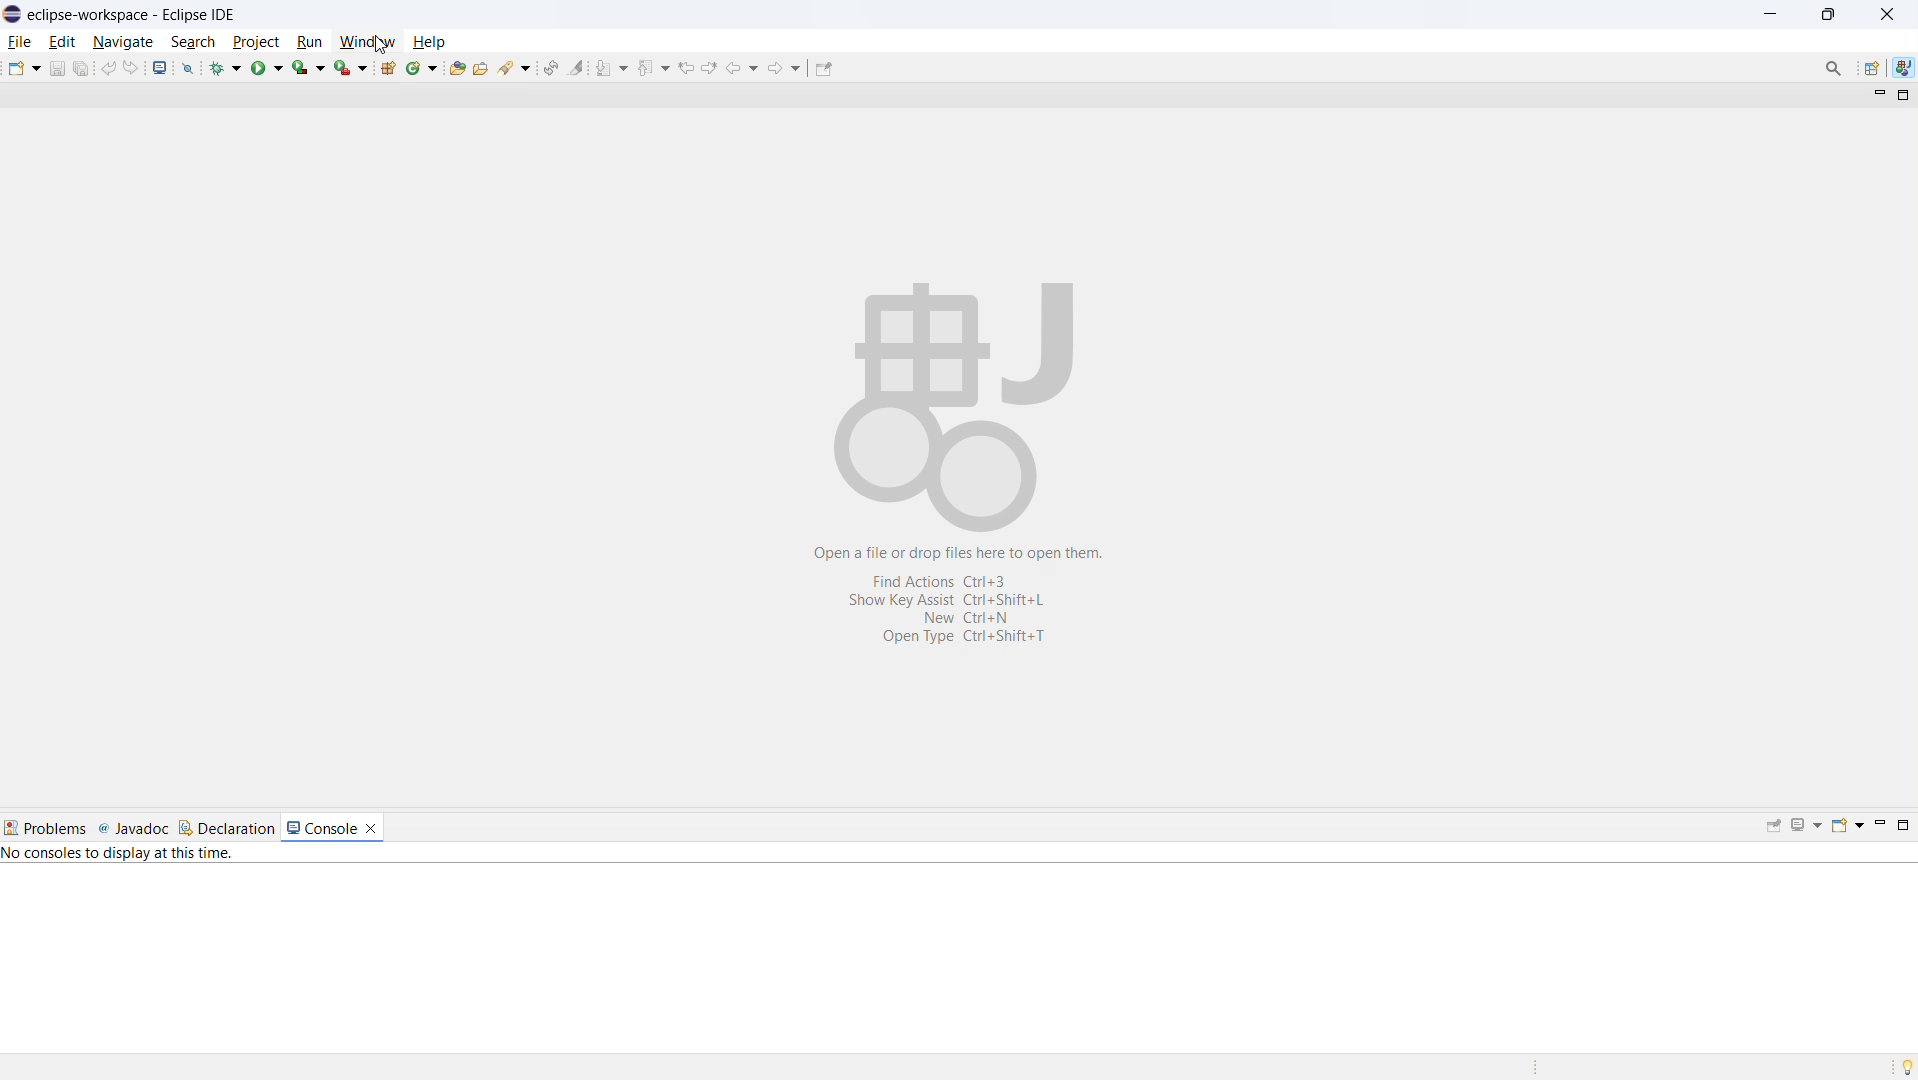 Image resolution: width=1918 pixels, height=1080 pixels. What do you see at coordinates (20, 41) in the screenshot?
I see `file` at bounding box center [20, 41].